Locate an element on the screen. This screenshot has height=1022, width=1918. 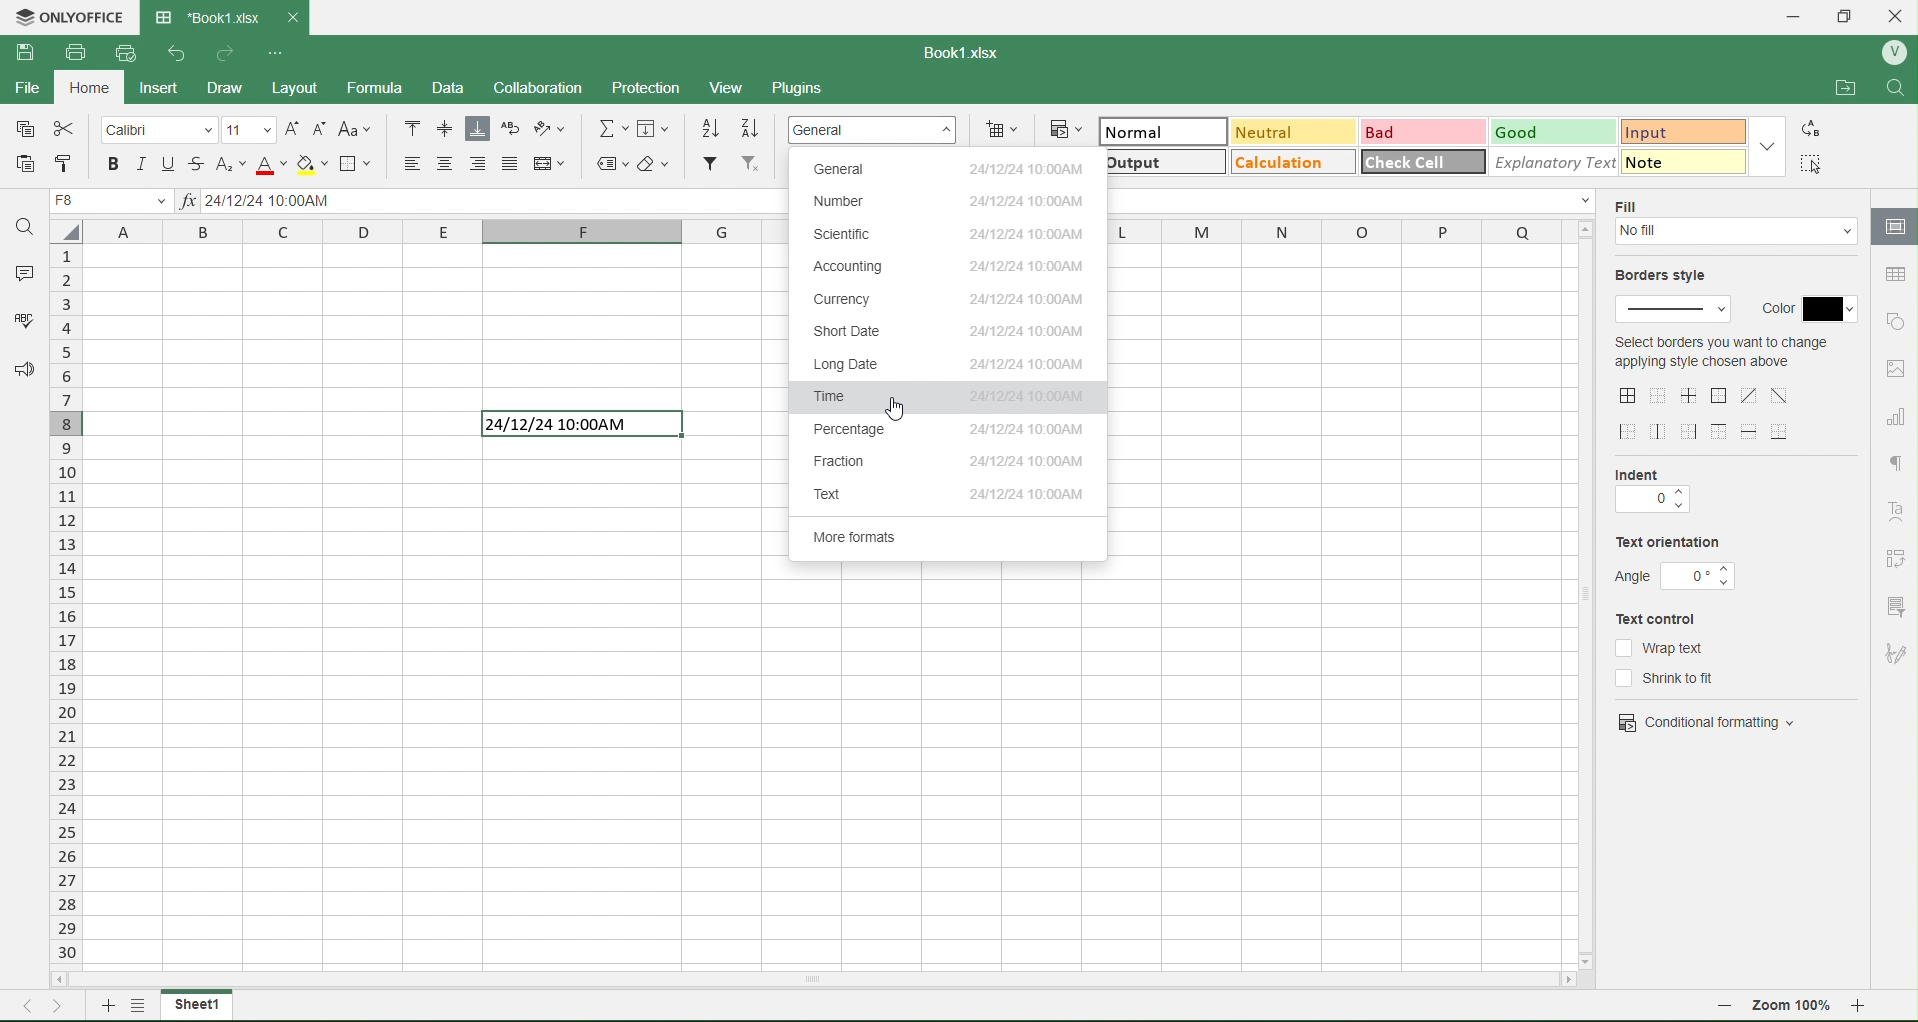
Align Bottom is located at coordinates (478, 130).